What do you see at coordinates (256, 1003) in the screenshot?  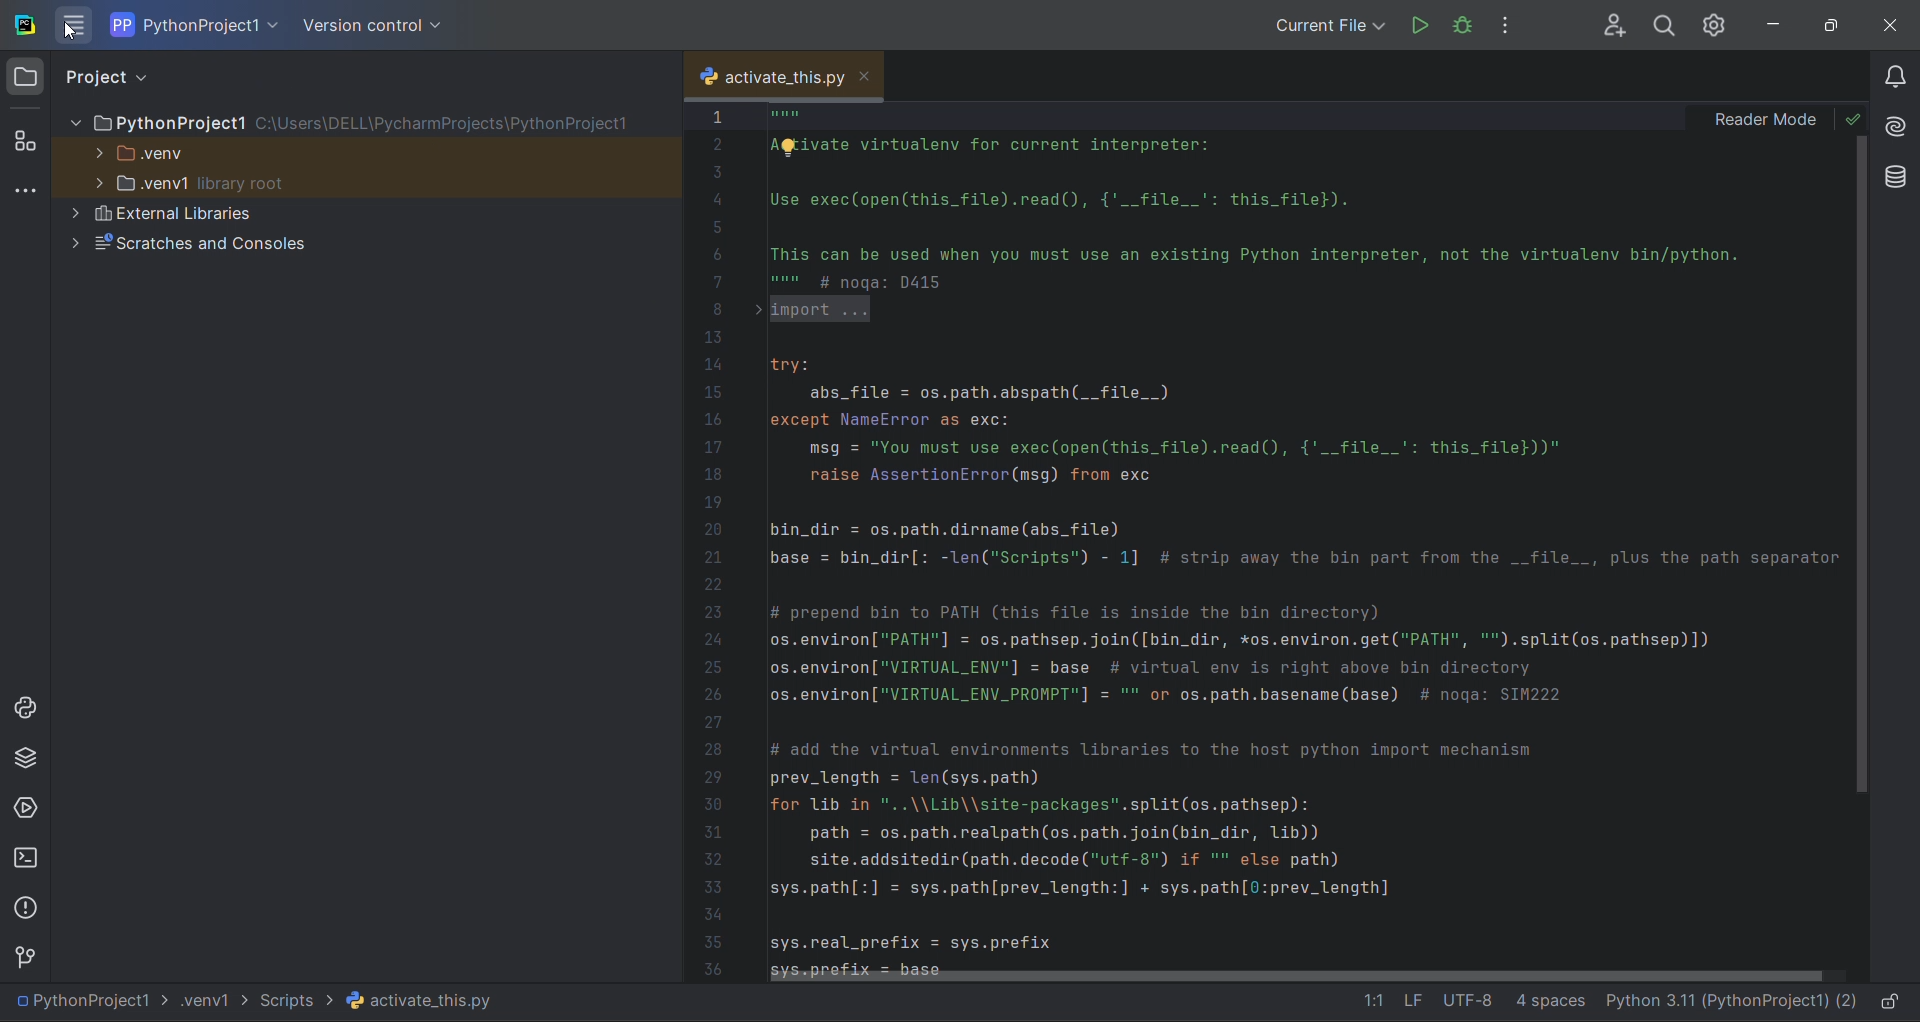 I see `file path` at bounding box center [256, 1003].